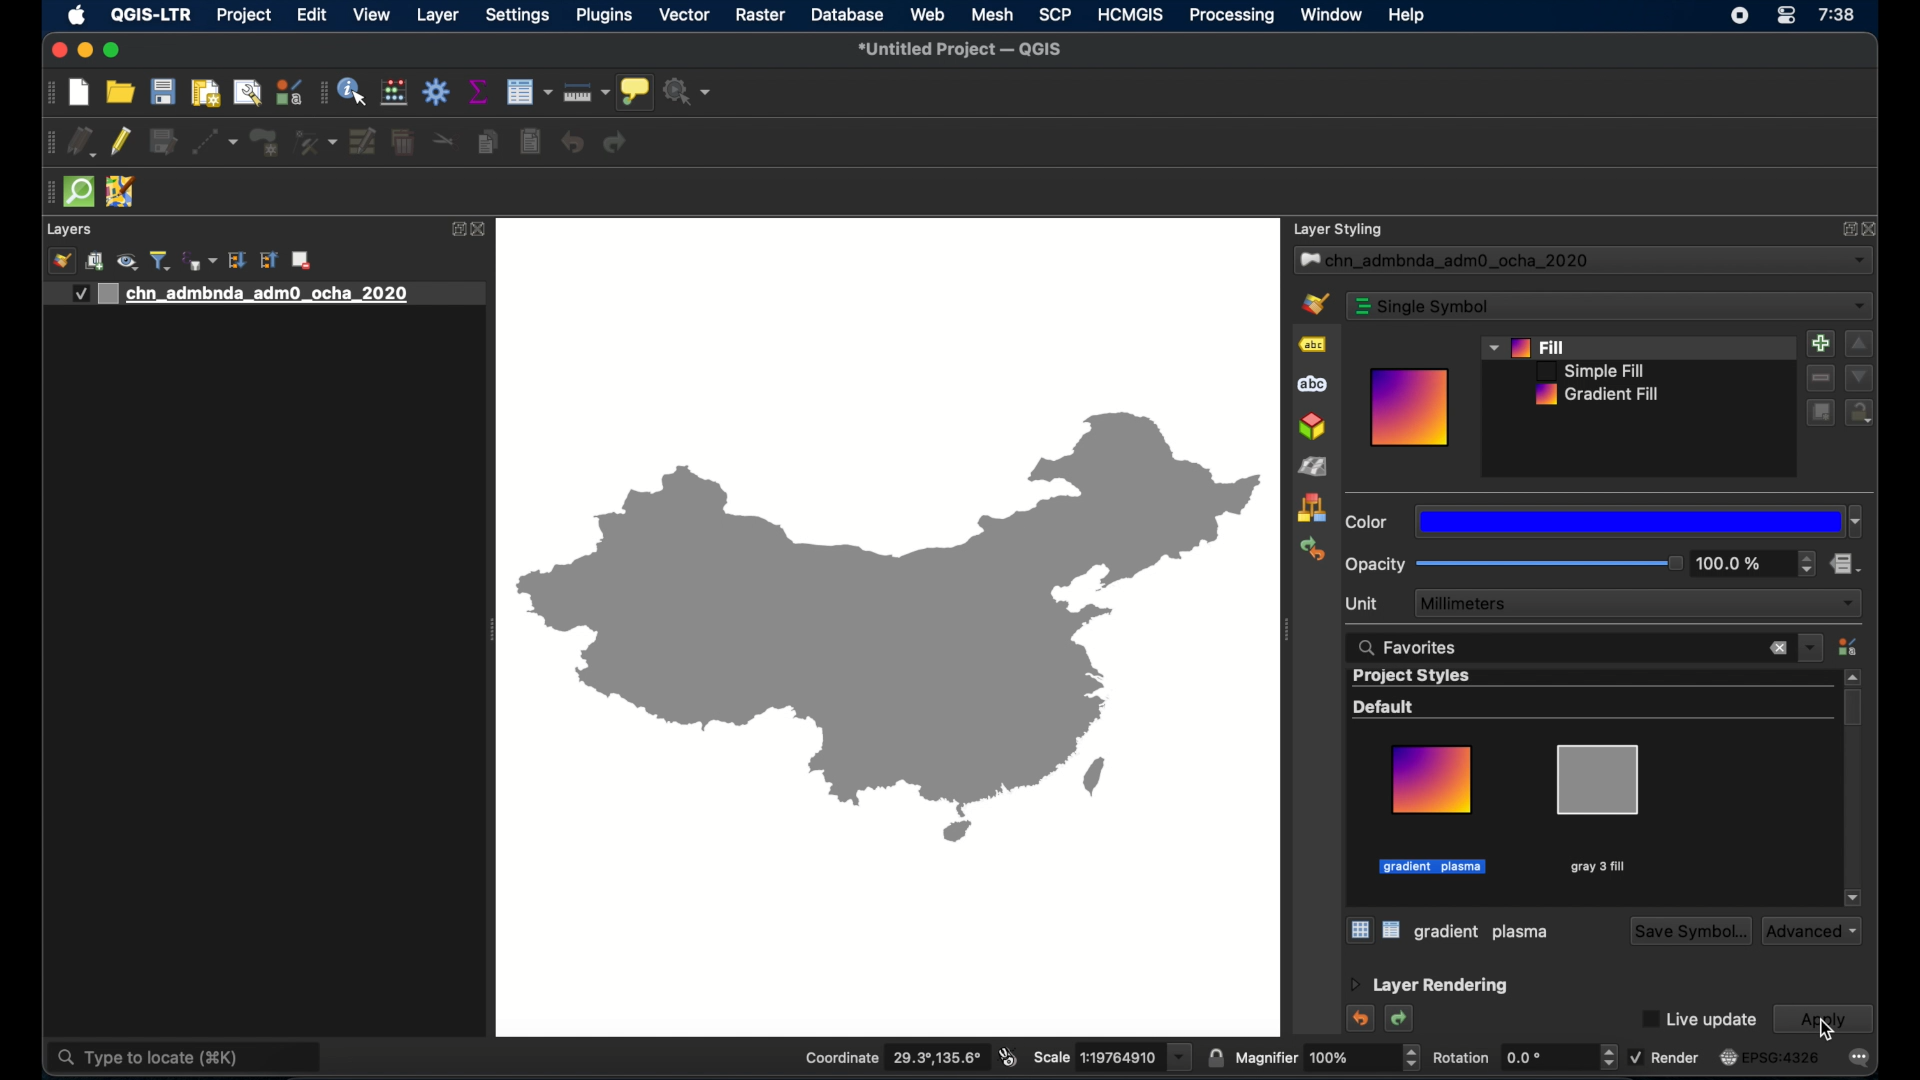 Image resolution: width=1920 pixels, height=1080 pixels. What do you see at coordinates (529, 92) in the screenshot?
I see `open attribute table` at bounding box center [529, 92].